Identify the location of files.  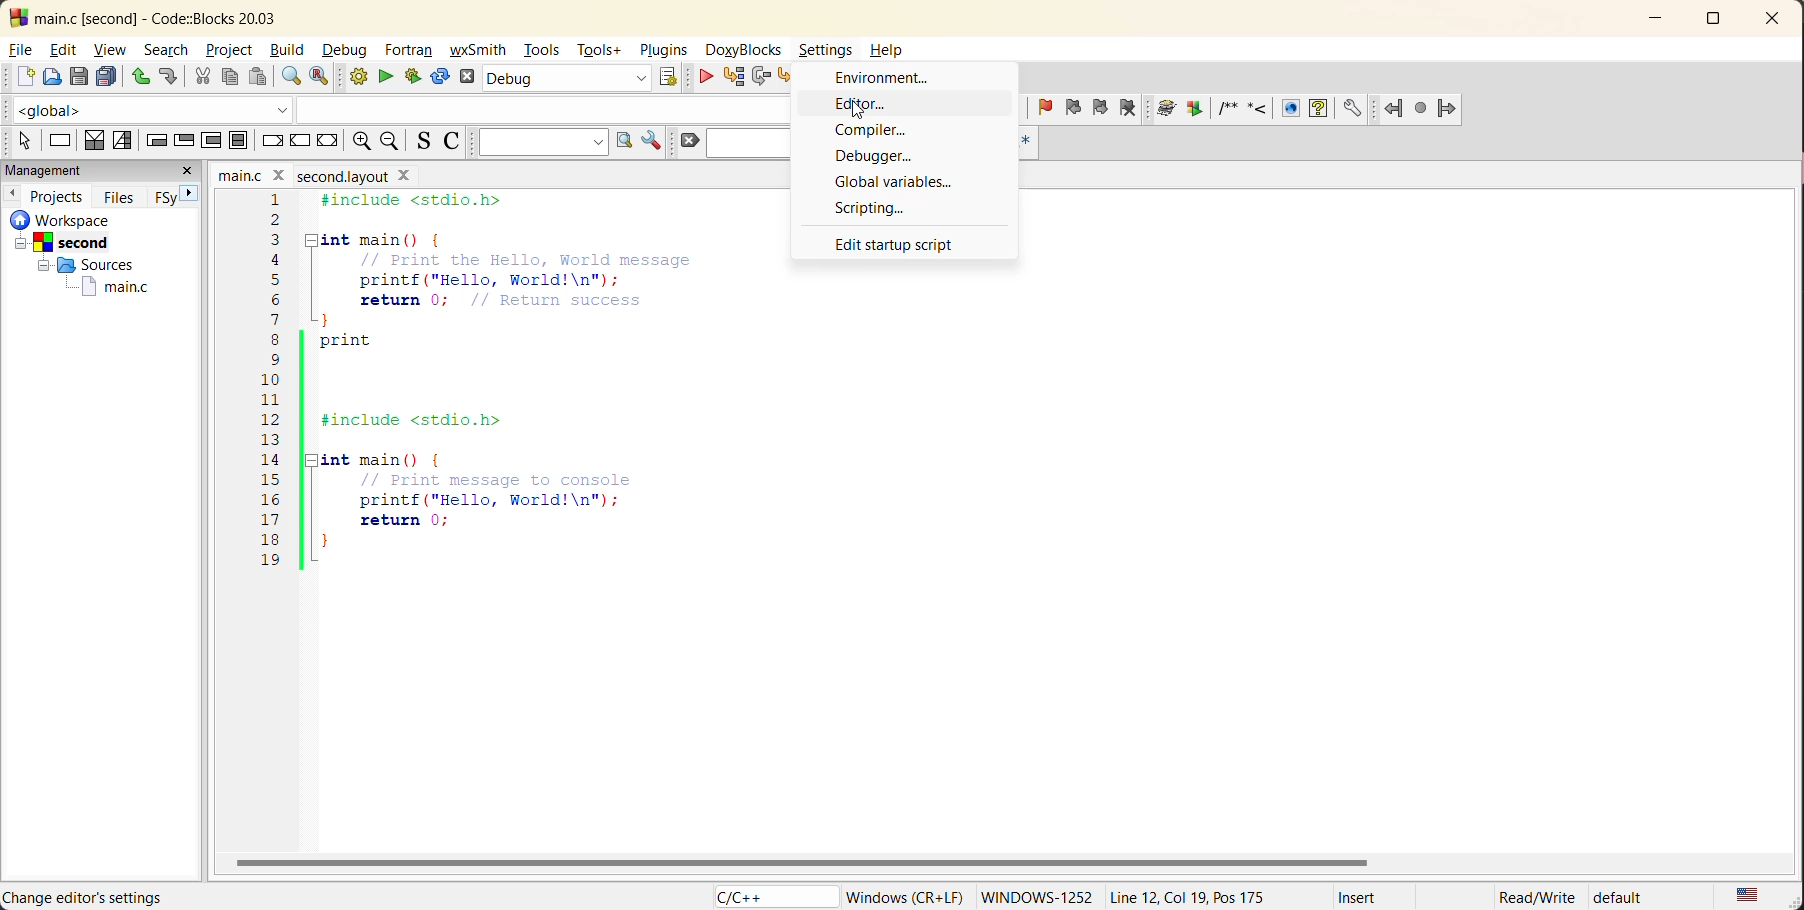
(116, 196).